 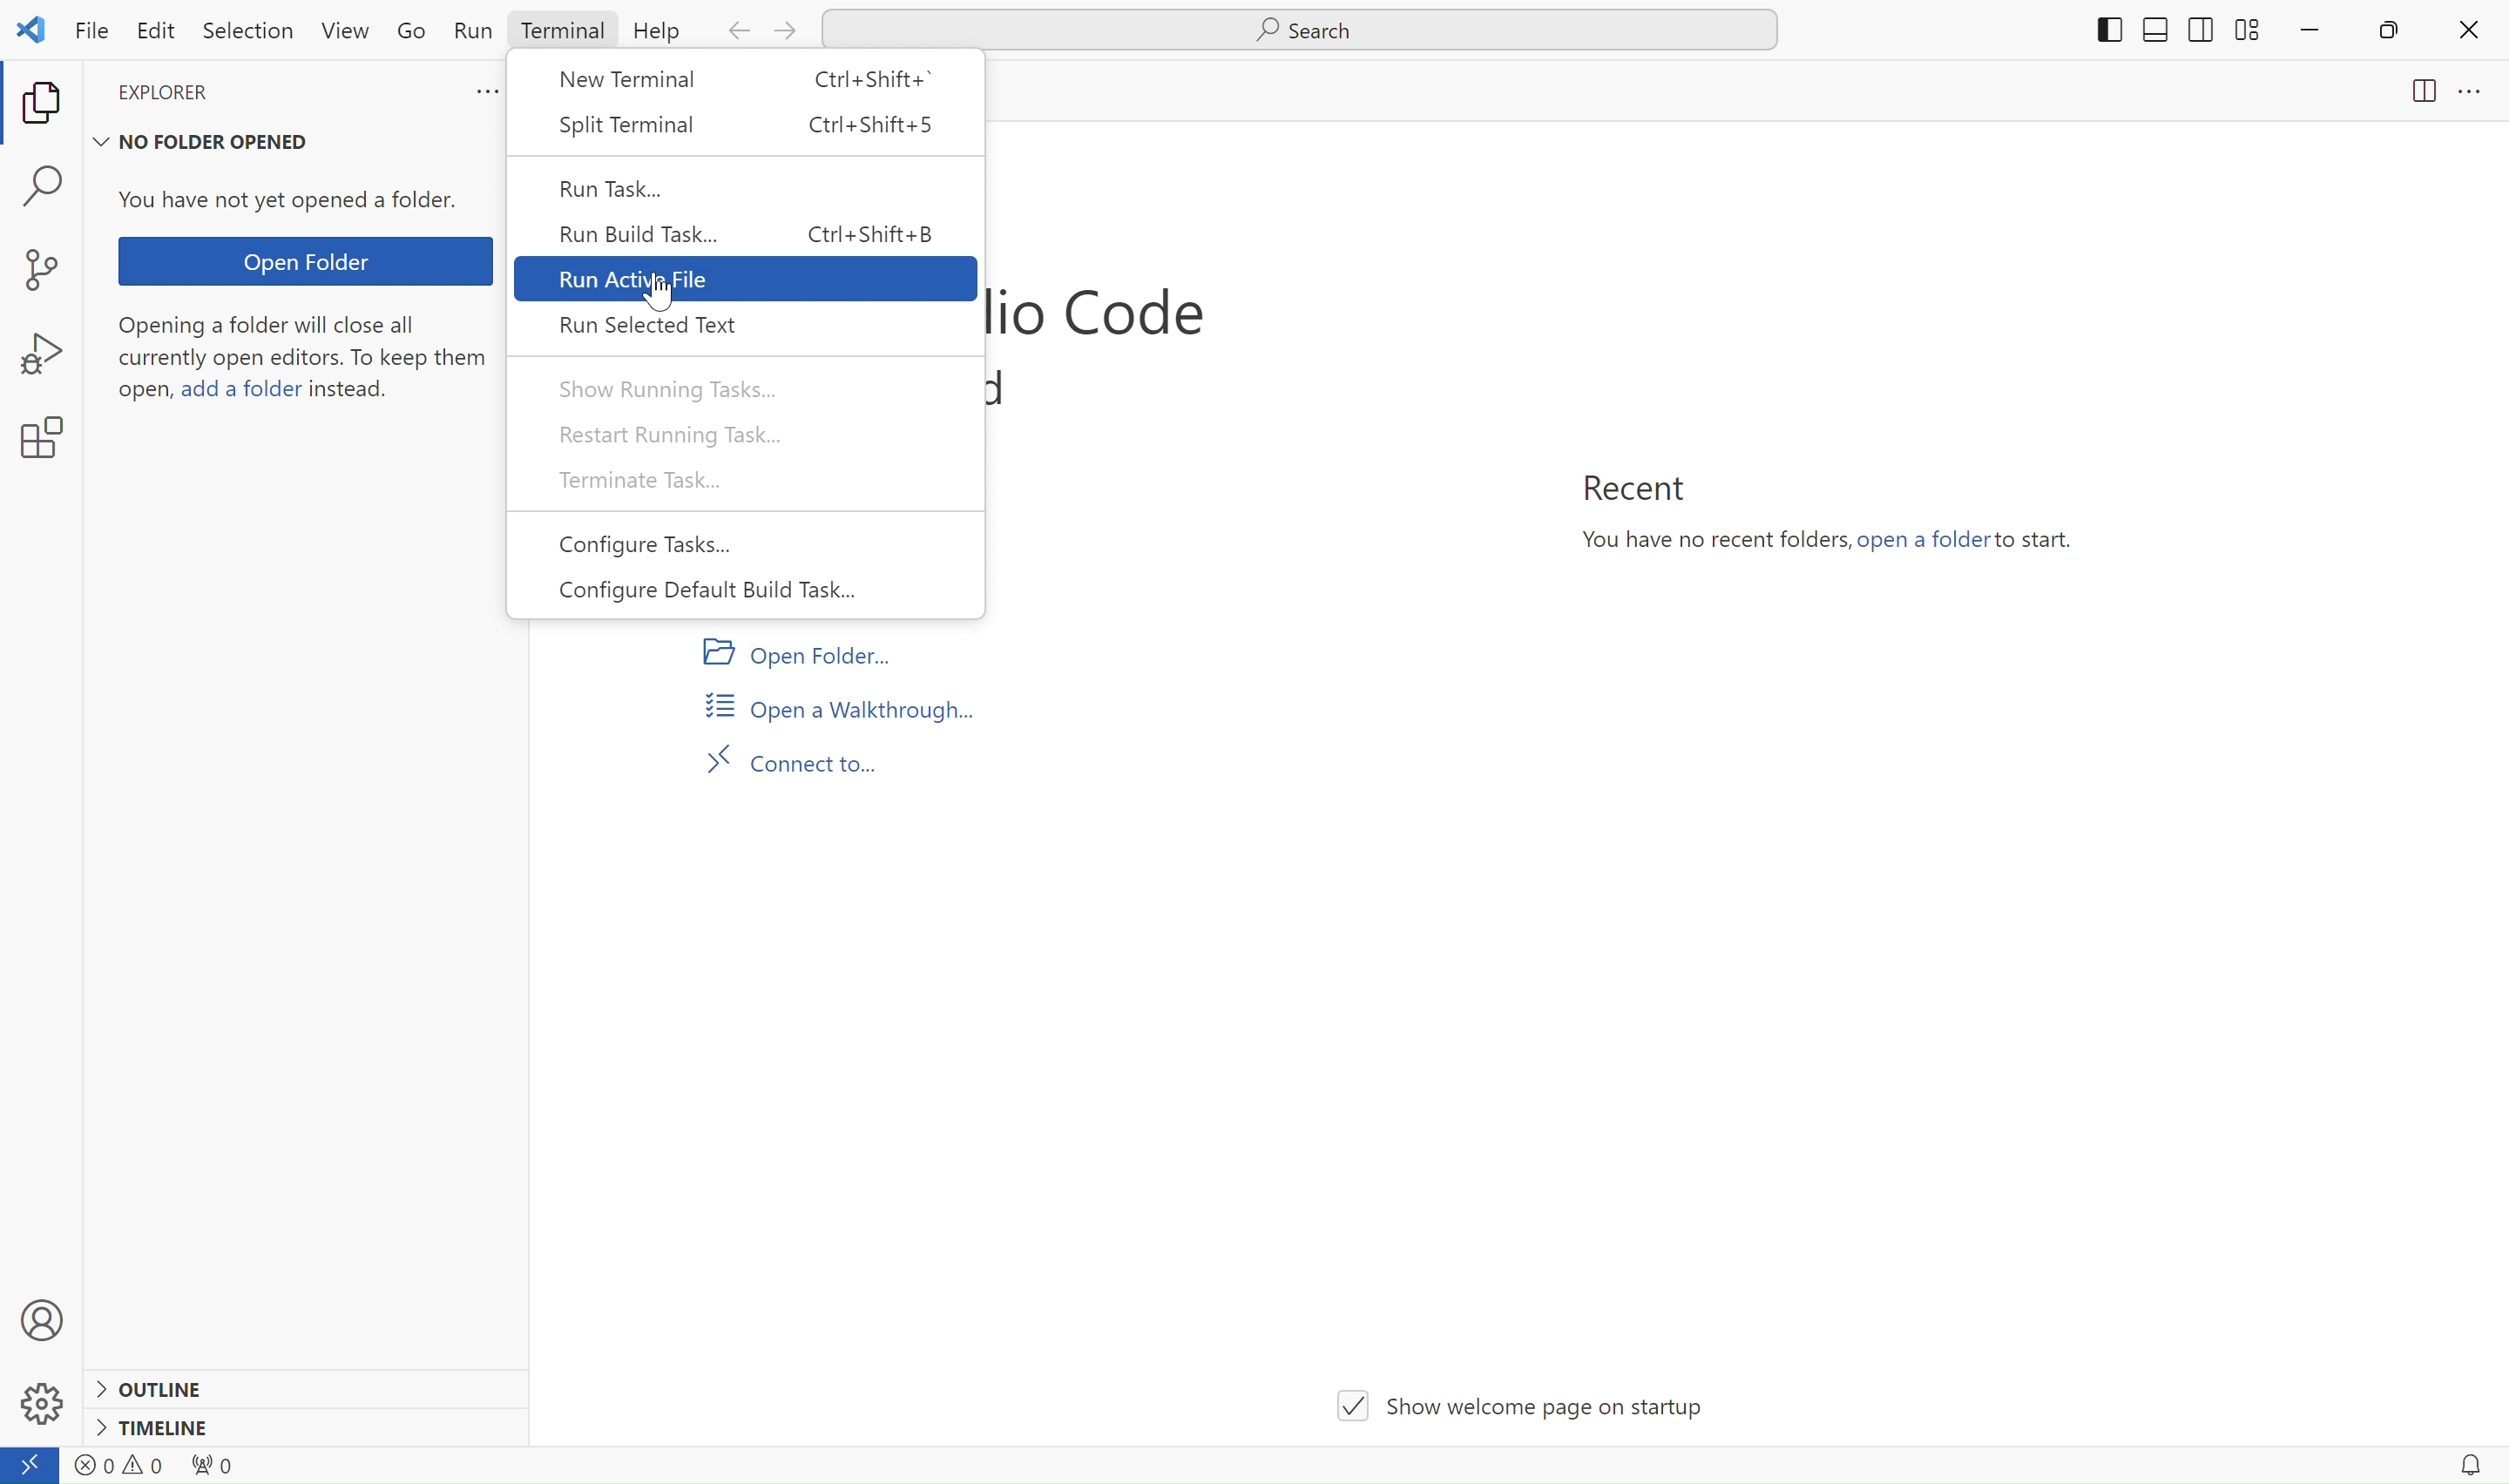 What do you see at coordinates (42, 346) in the screenshot?
I see `bug` at bounding box center [42, 346].